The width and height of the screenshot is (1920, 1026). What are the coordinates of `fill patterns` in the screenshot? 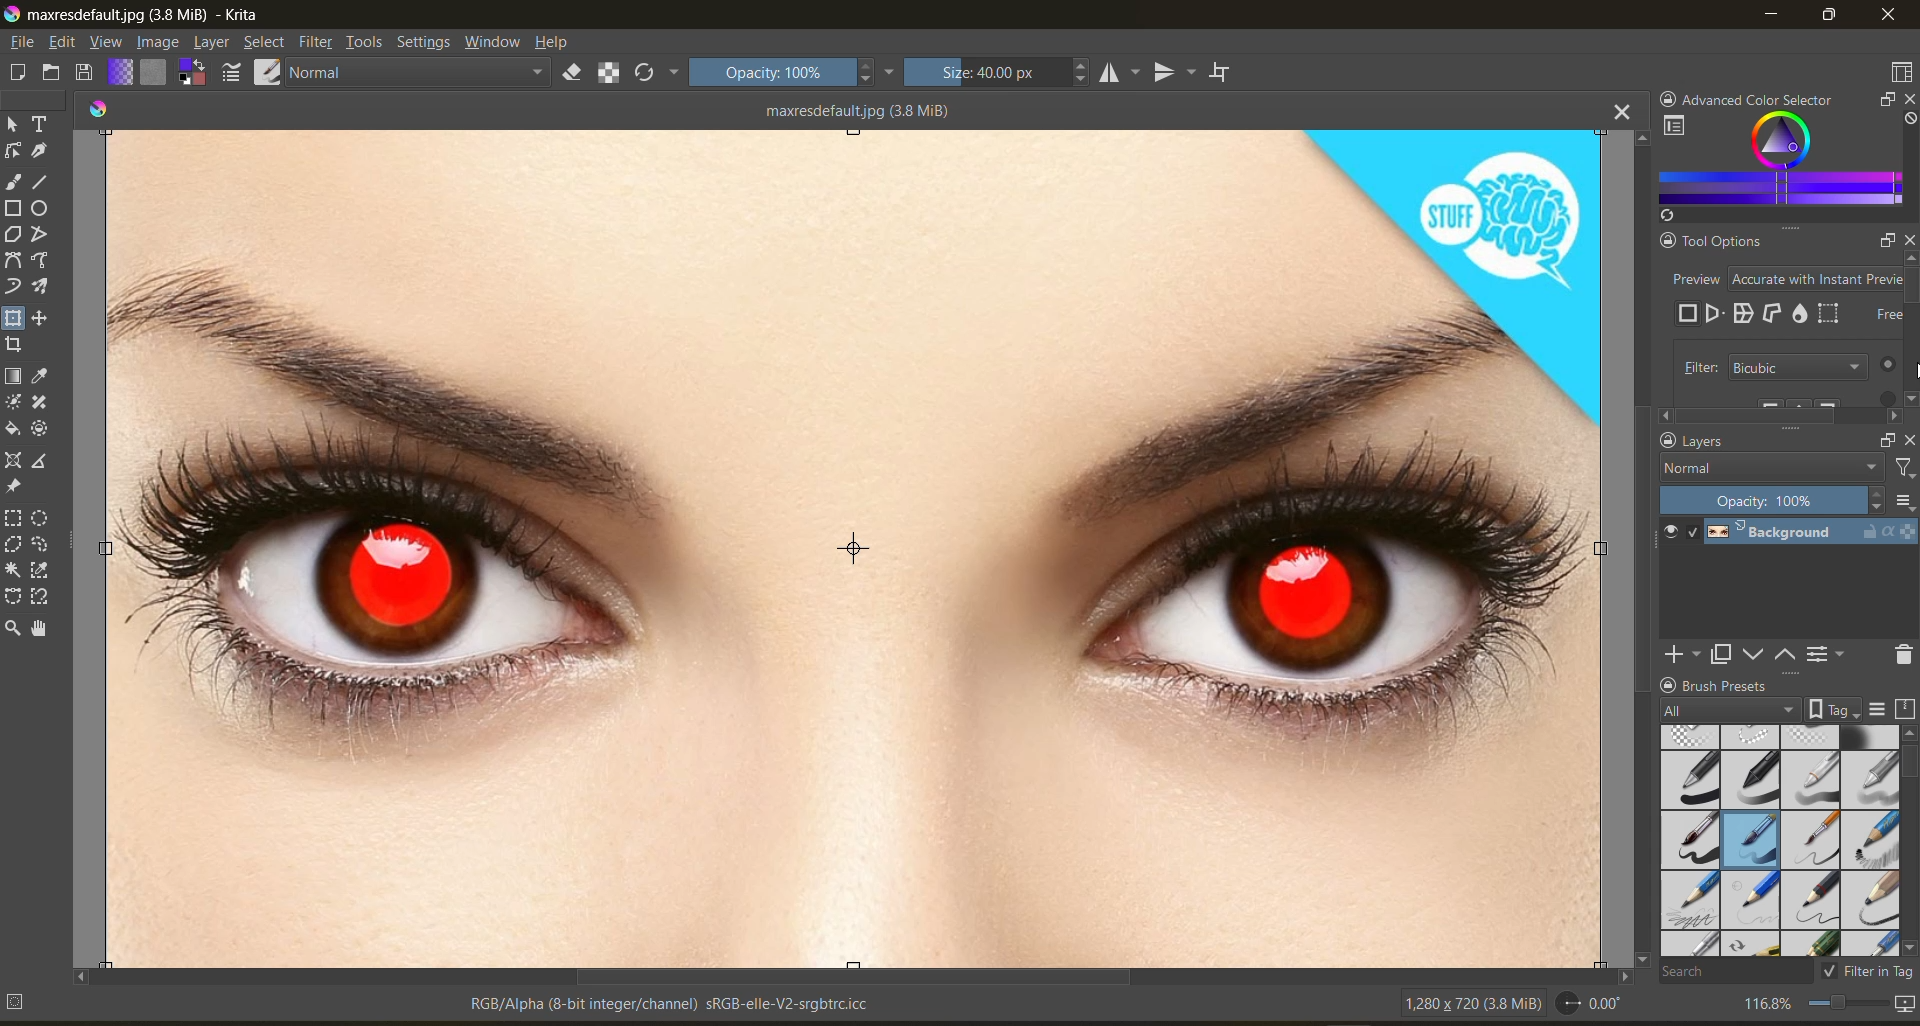 It's located at (156, 73).